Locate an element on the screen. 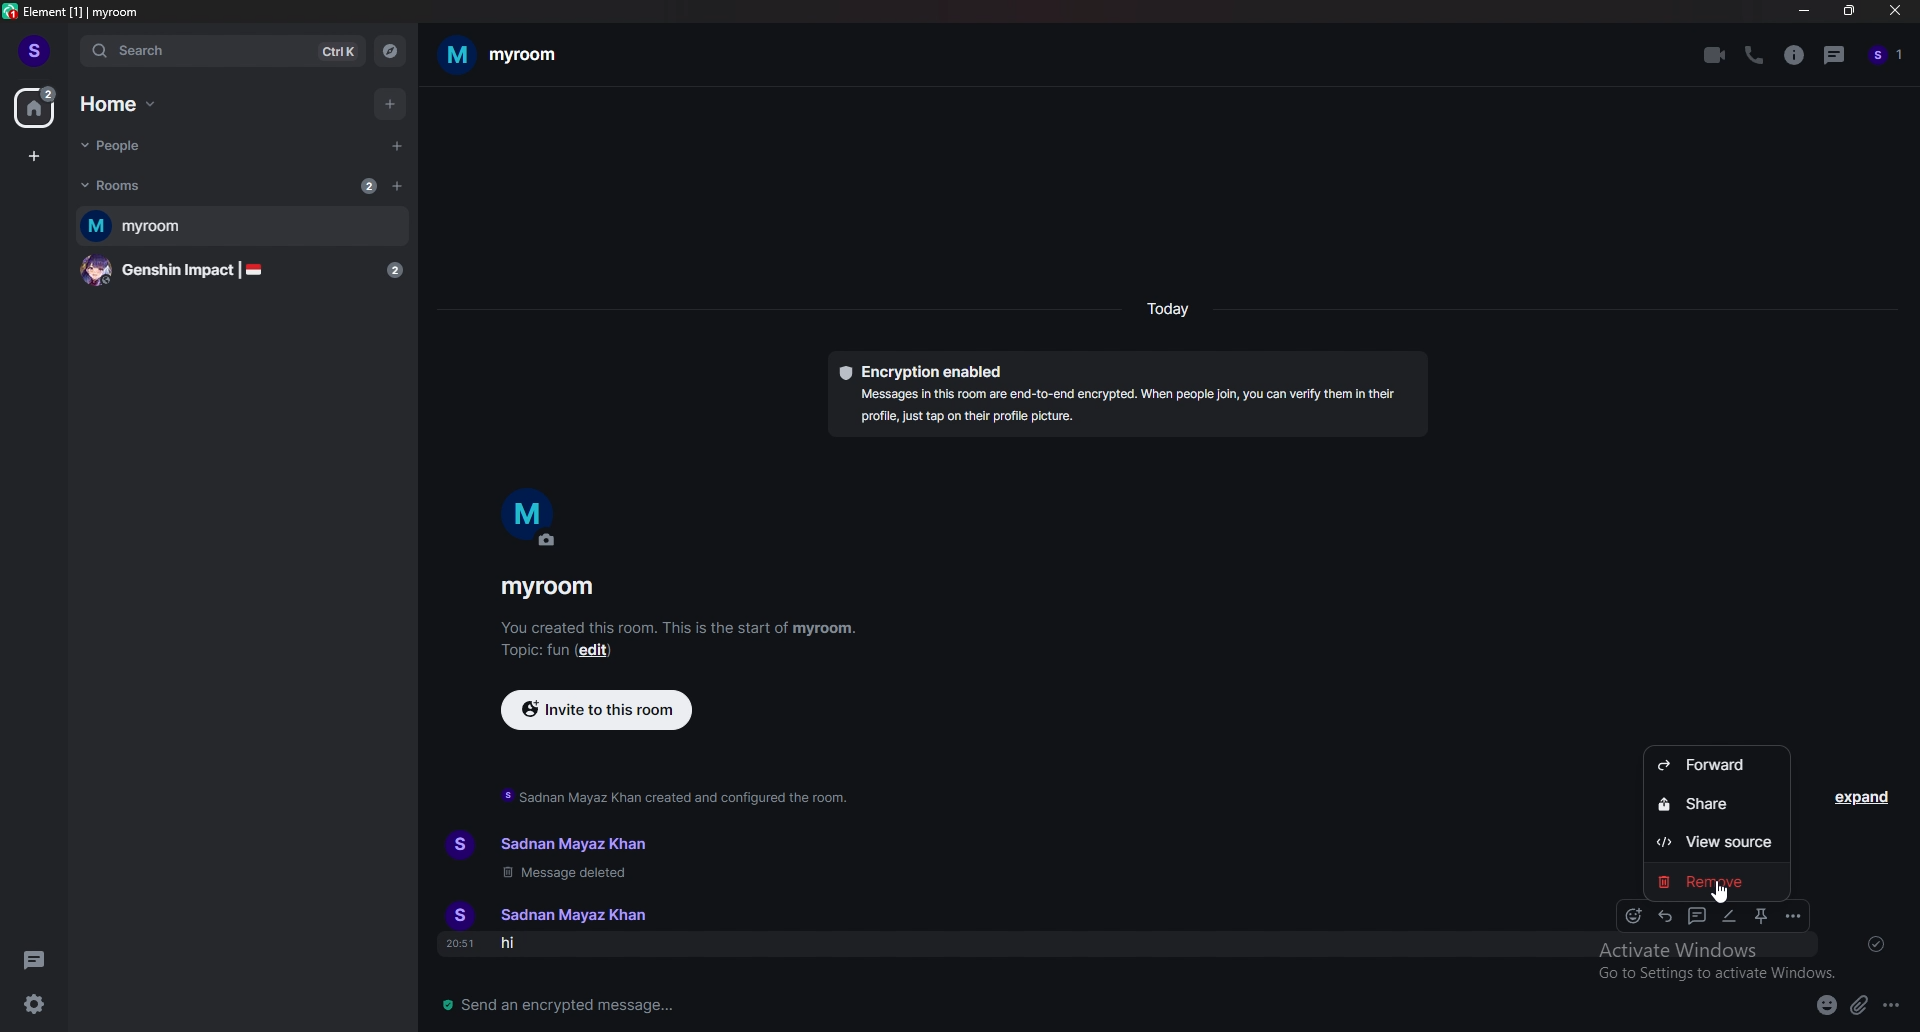 This screenshot has width=1920, height=1032. myroom is located at coordinates (501, 54).